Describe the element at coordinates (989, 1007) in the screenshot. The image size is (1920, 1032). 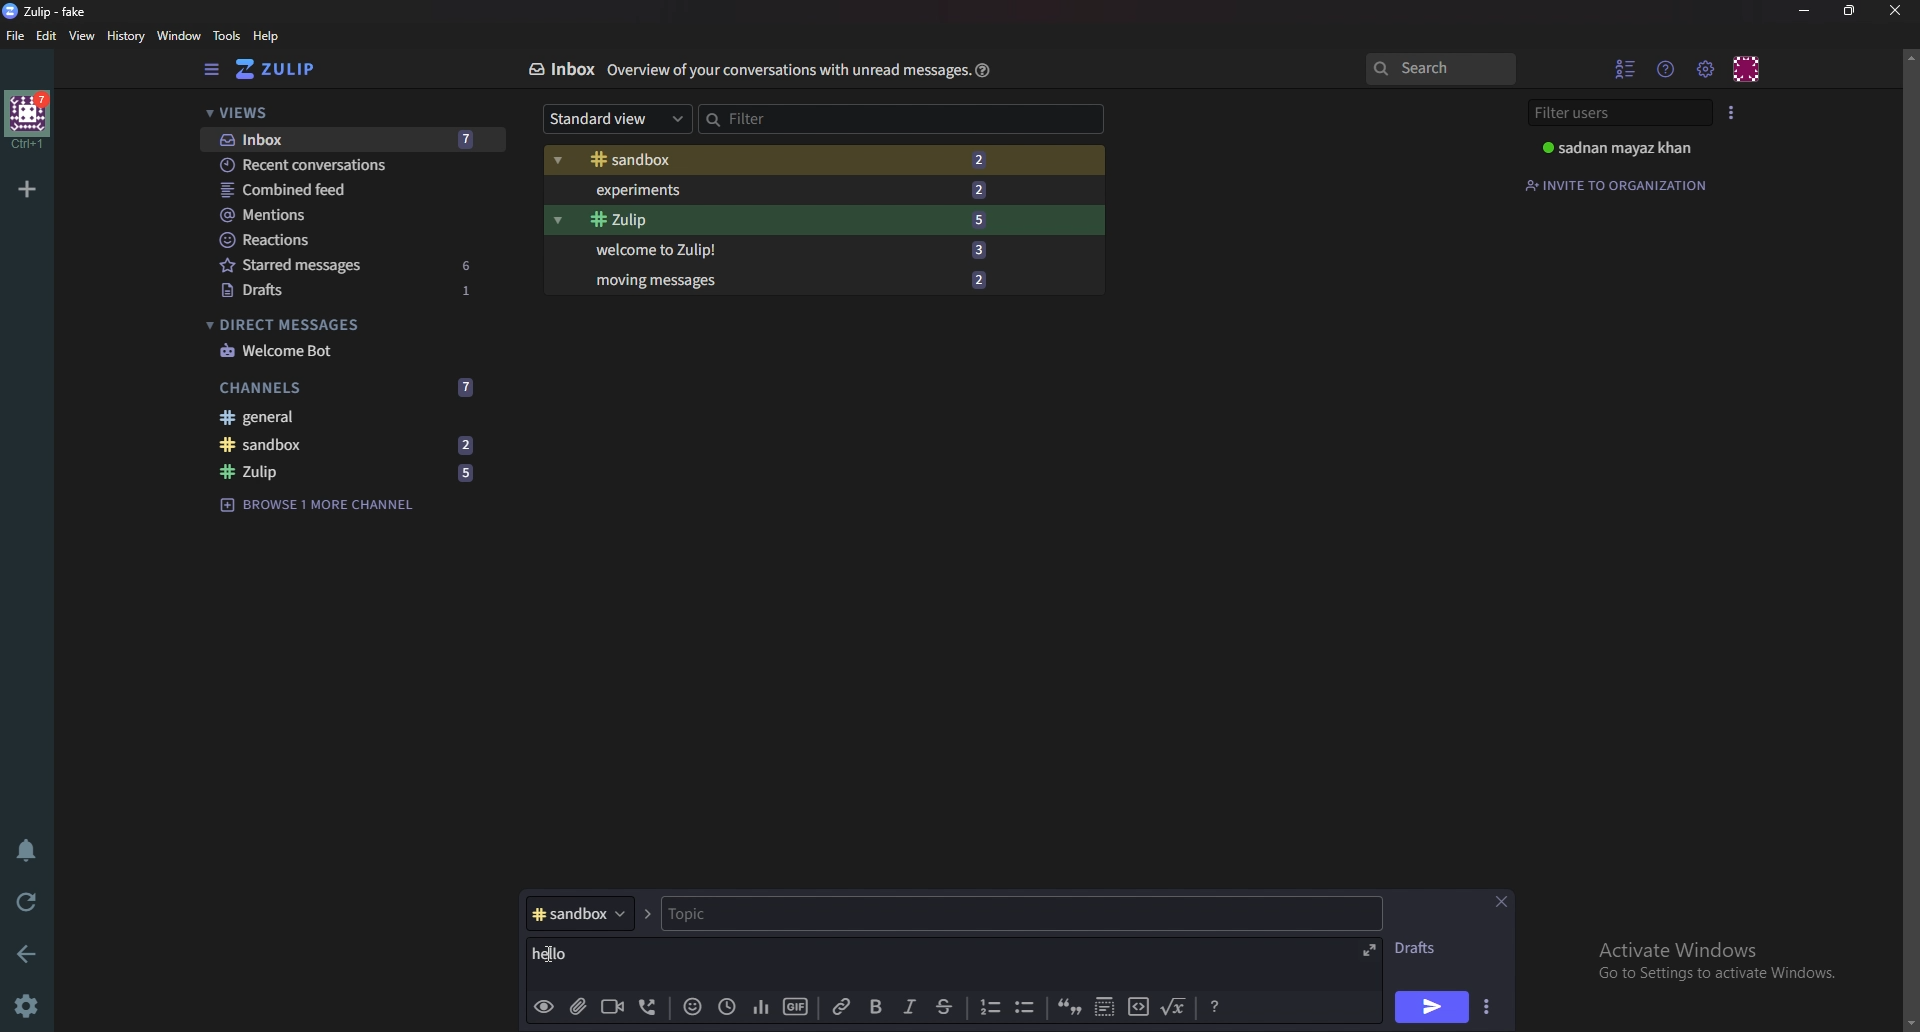
I see `Numbered list` at that location.